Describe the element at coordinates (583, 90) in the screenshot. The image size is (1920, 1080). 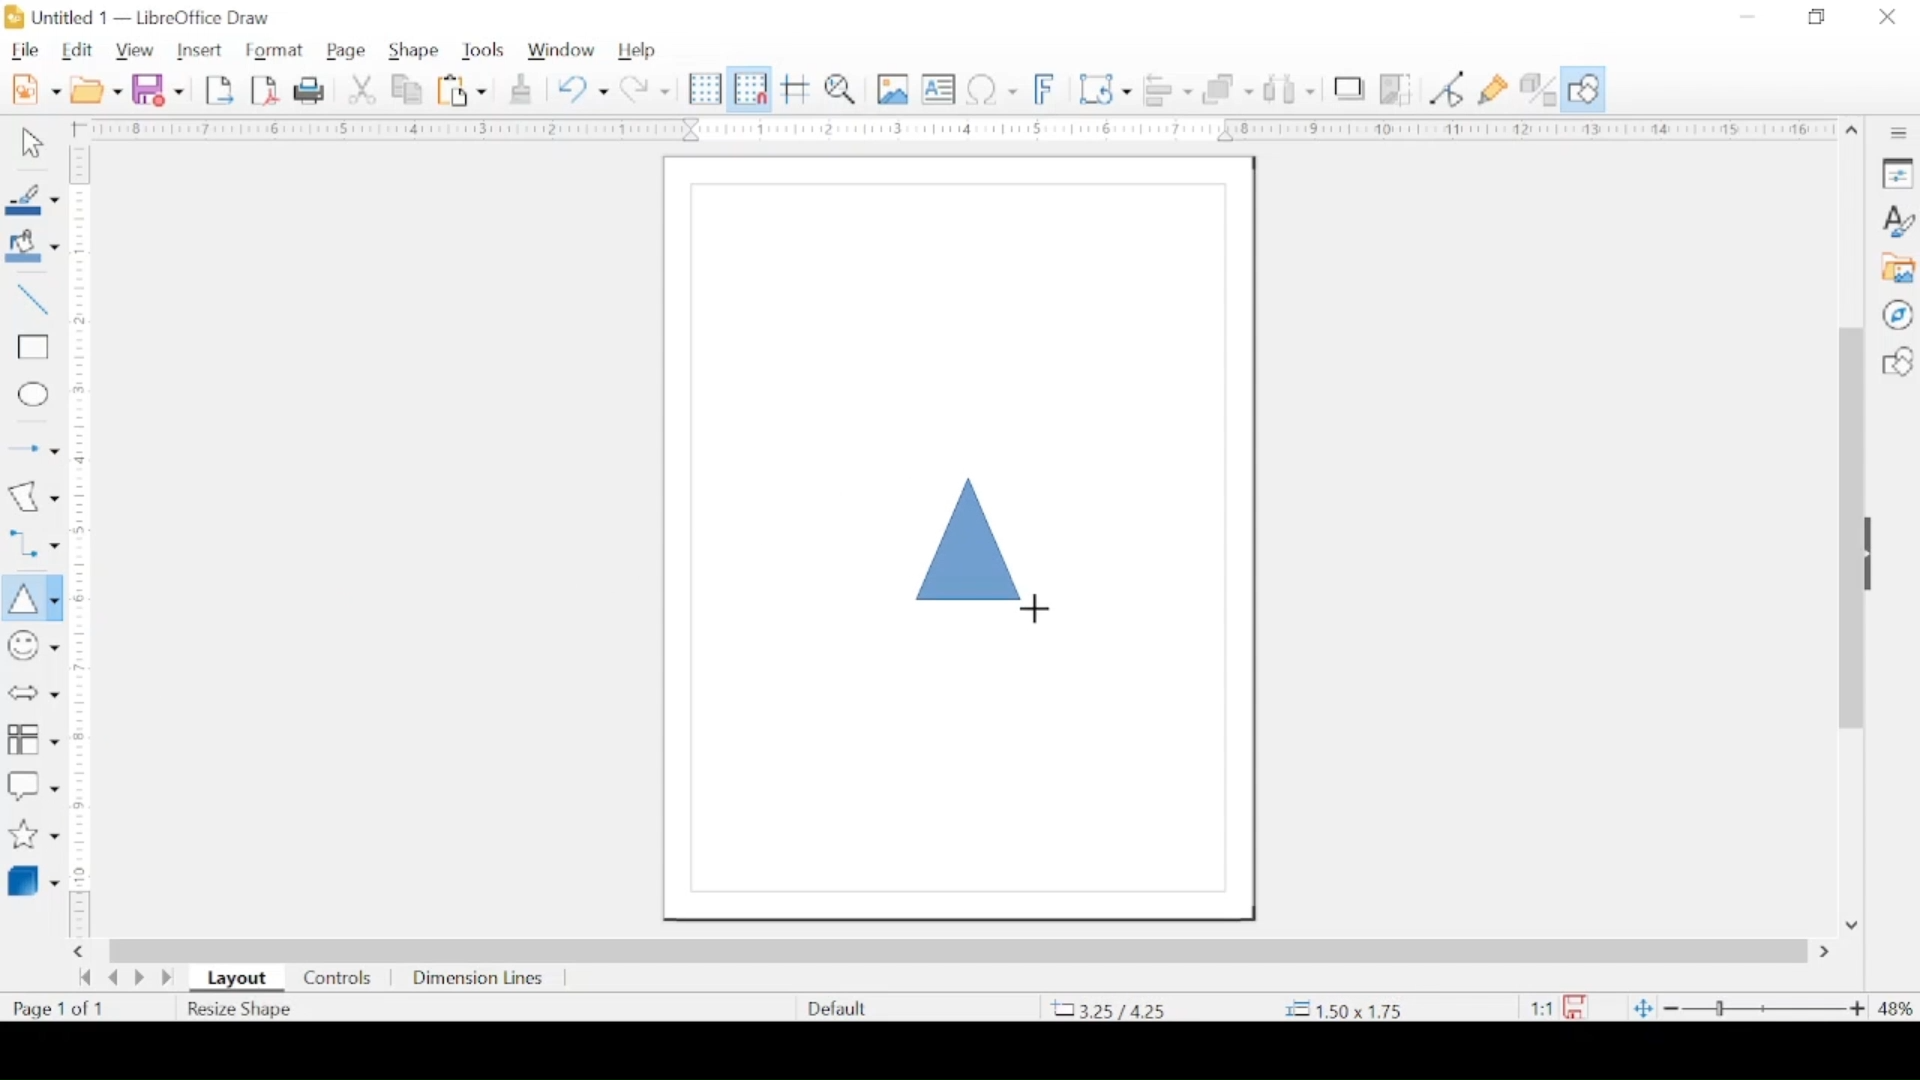
I see `undo` at that location.